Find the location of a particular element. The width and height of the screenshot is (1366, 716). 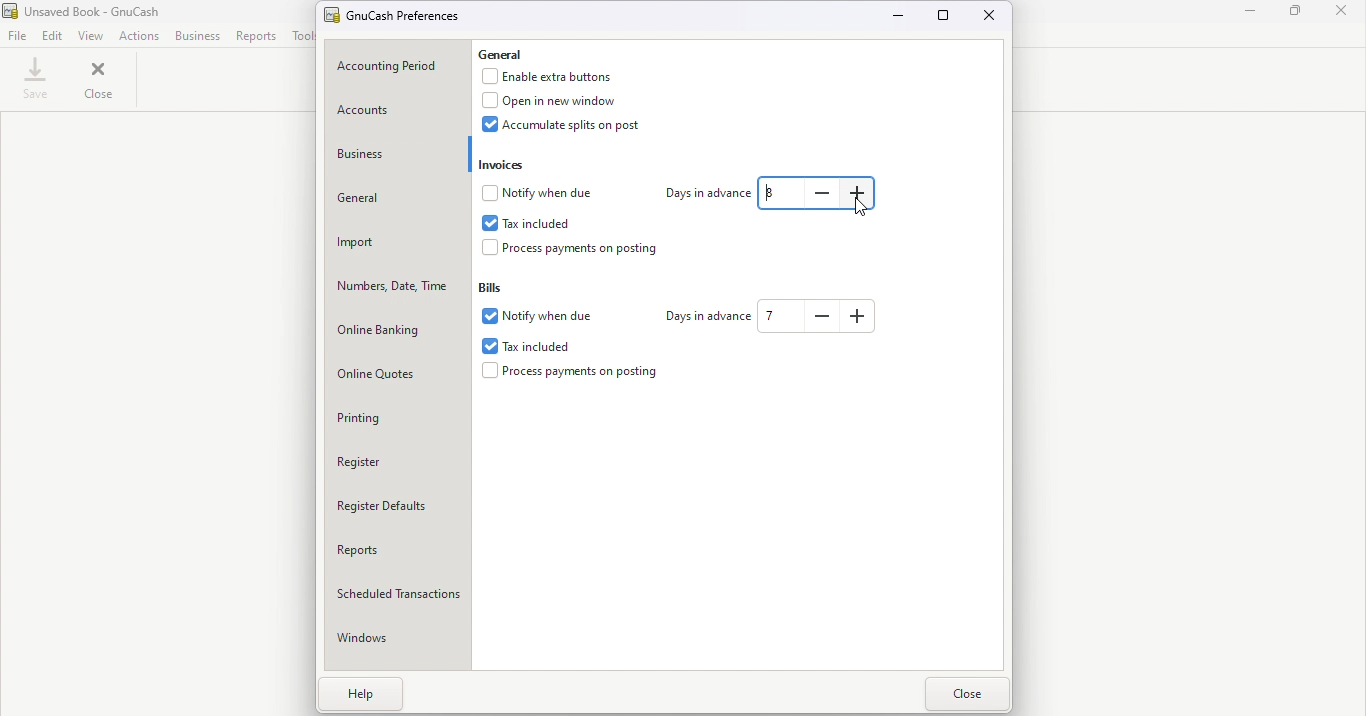

File name is located at coordinates (89, 11).